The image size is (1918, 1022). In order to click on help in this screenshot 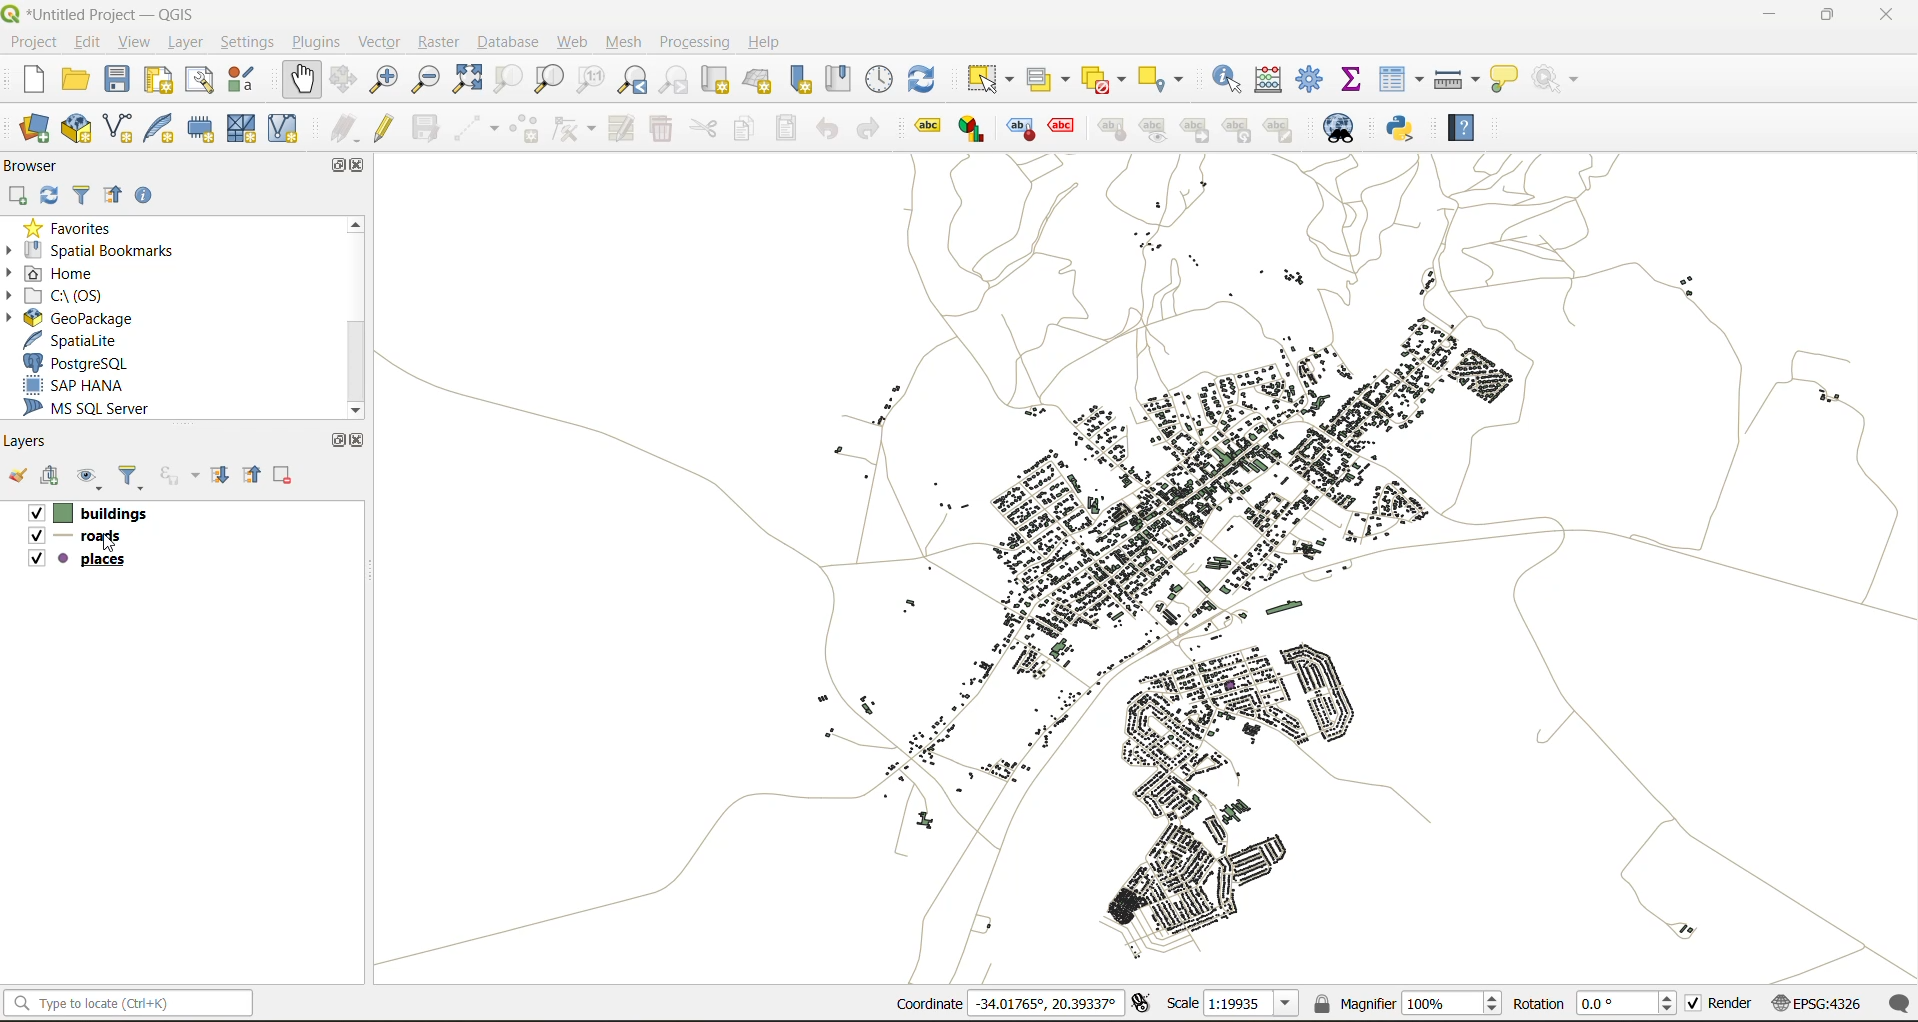, I will do `click(1467, 131)`.